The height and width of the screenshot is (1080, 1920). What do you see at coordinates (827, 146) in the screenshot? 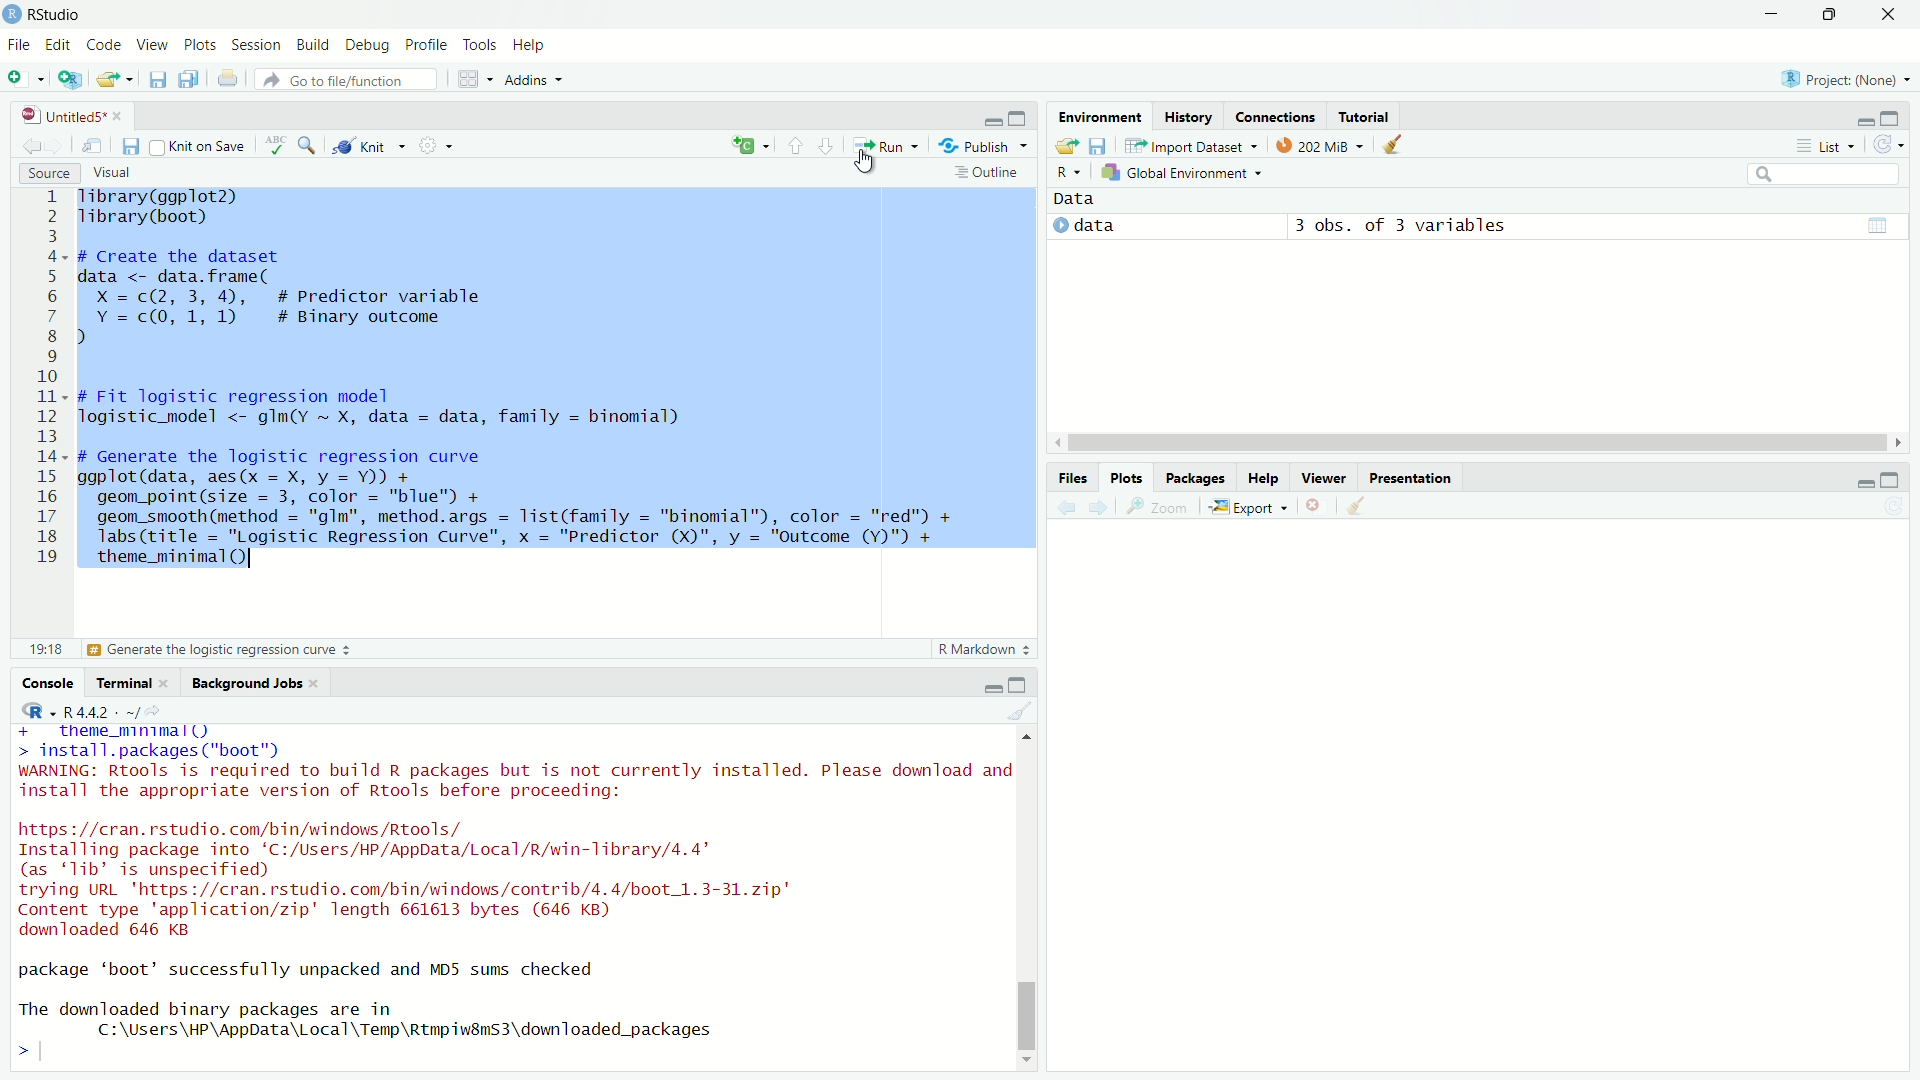
I see `Go to next section/chunk` at bounding box center [827, 146].